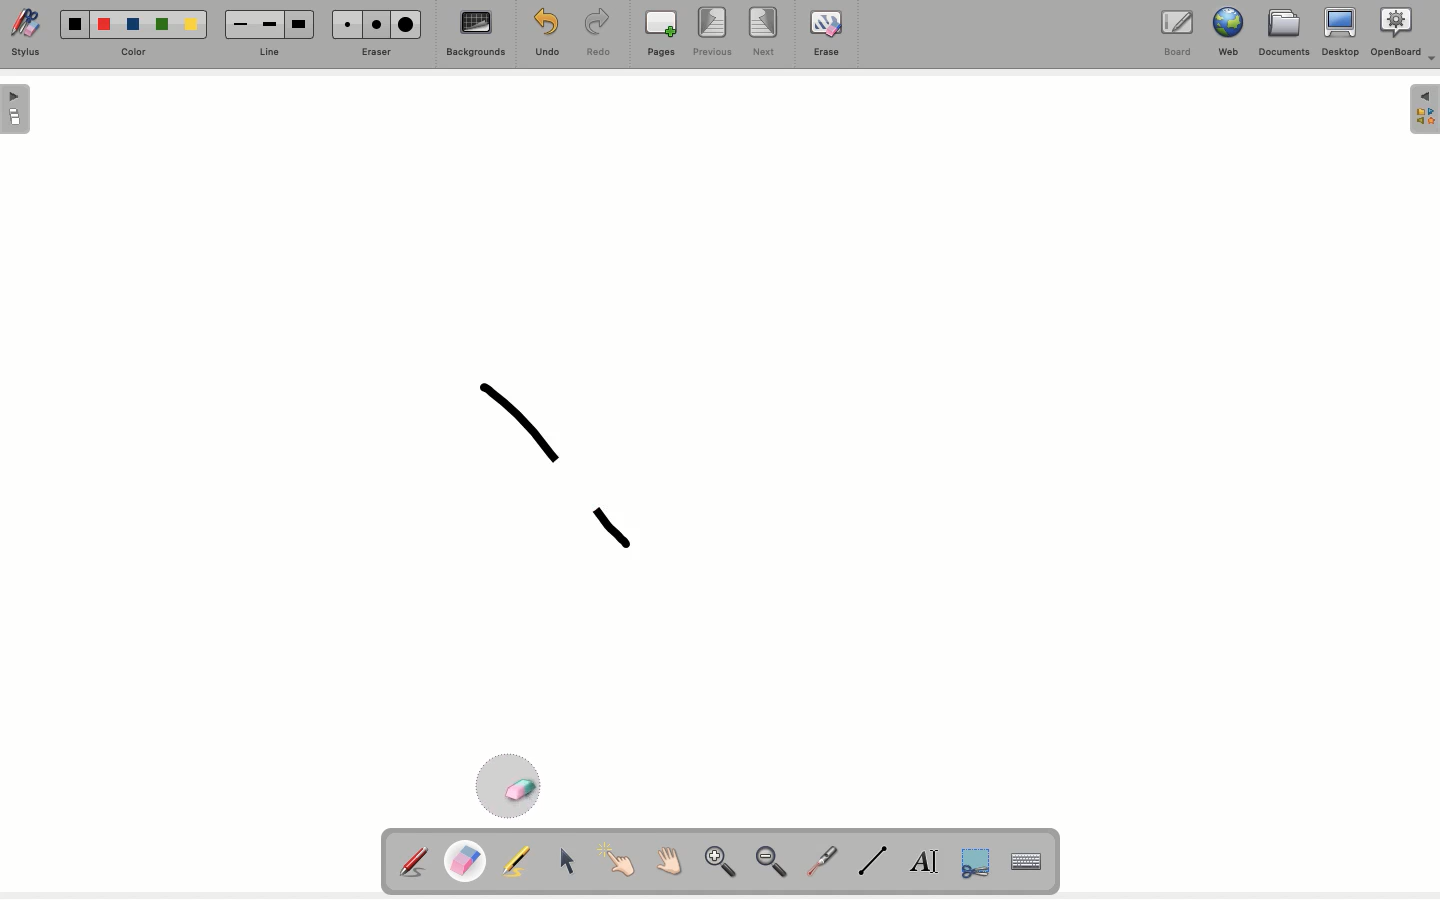 Image resolution: width=1440 pixels, height=900 pixels. Describe the element at coordinates (545, 32) in the screenshot. I see `Undo` at that location.